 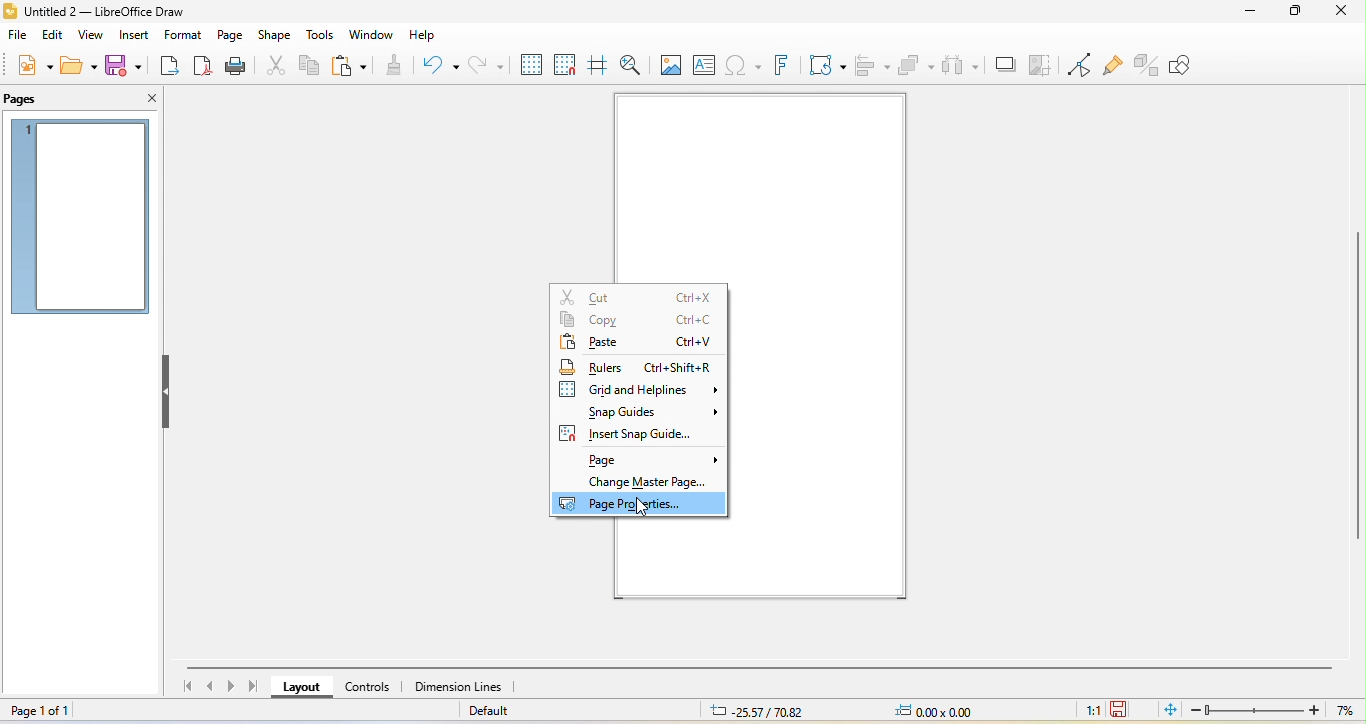 I want to click on cut, so click(x=272, y=65).